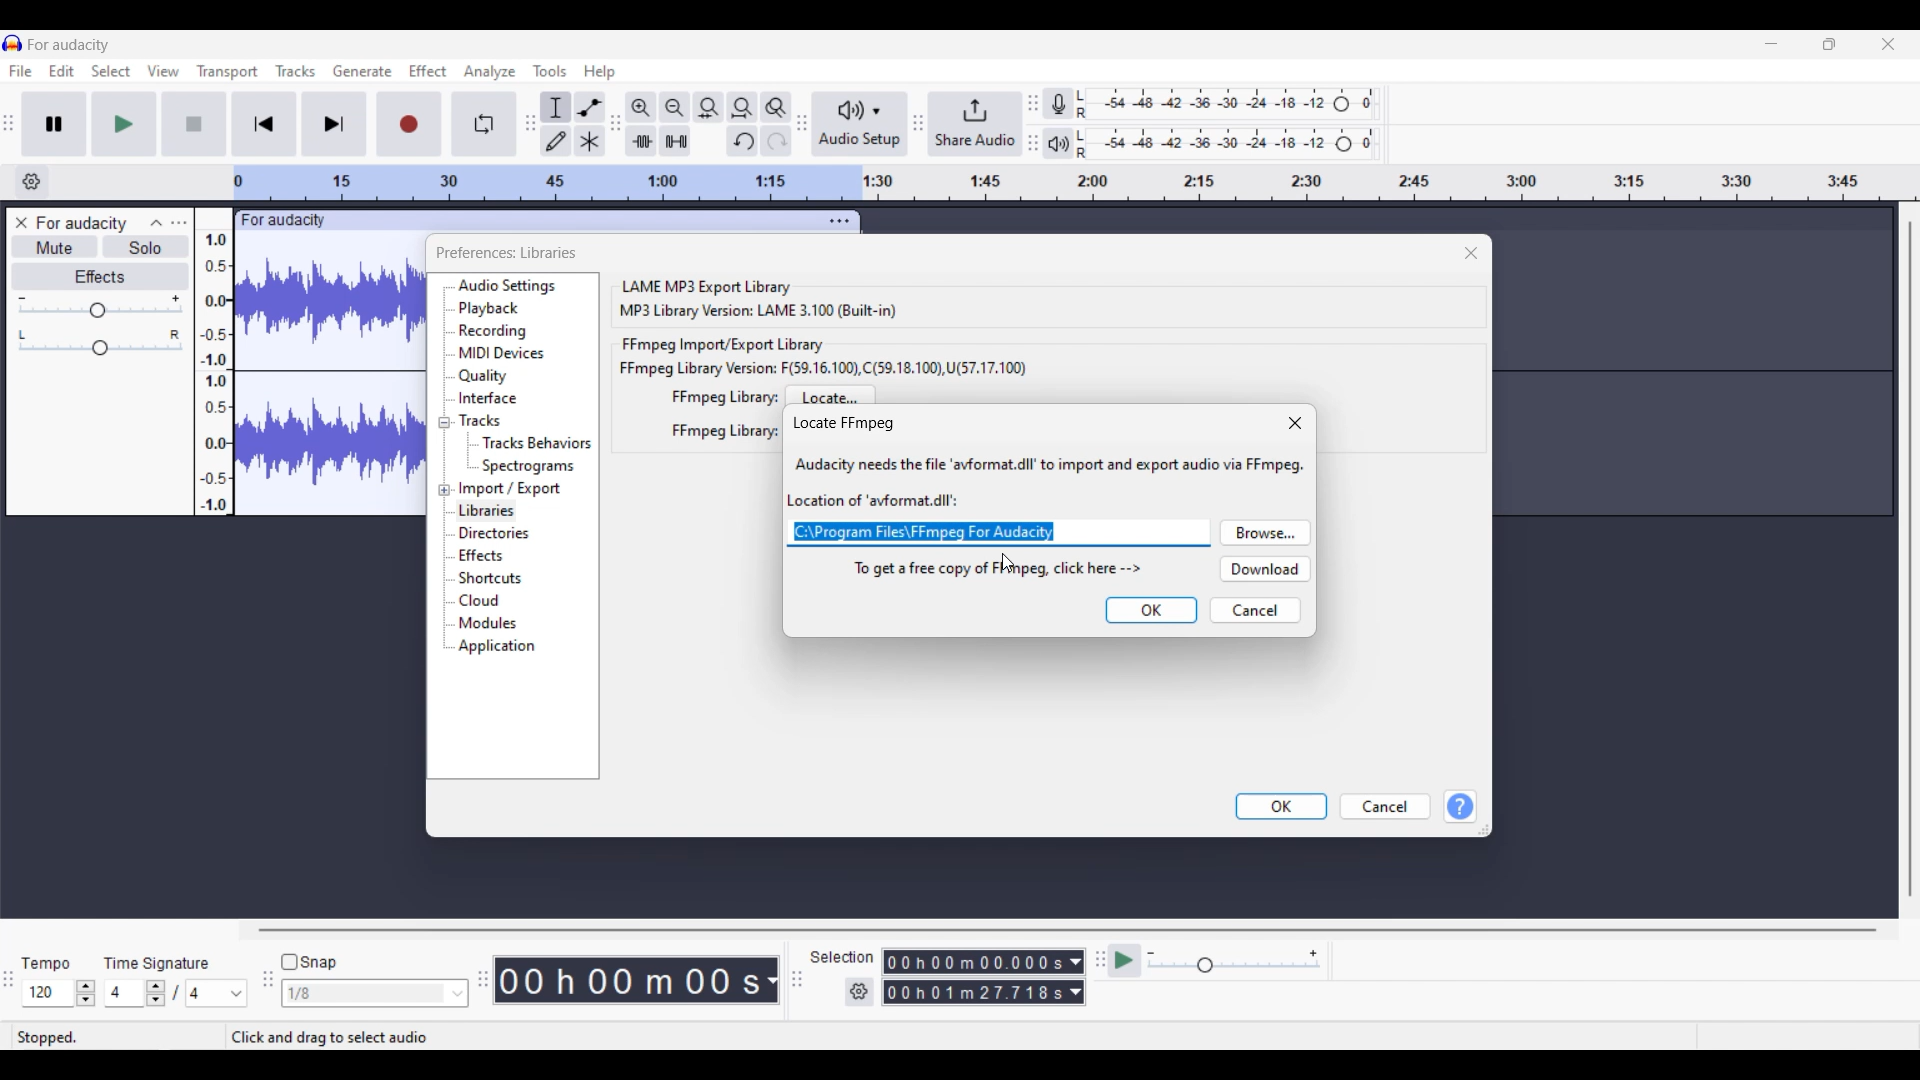  I want to click on Zoom in, so click(641, 108).